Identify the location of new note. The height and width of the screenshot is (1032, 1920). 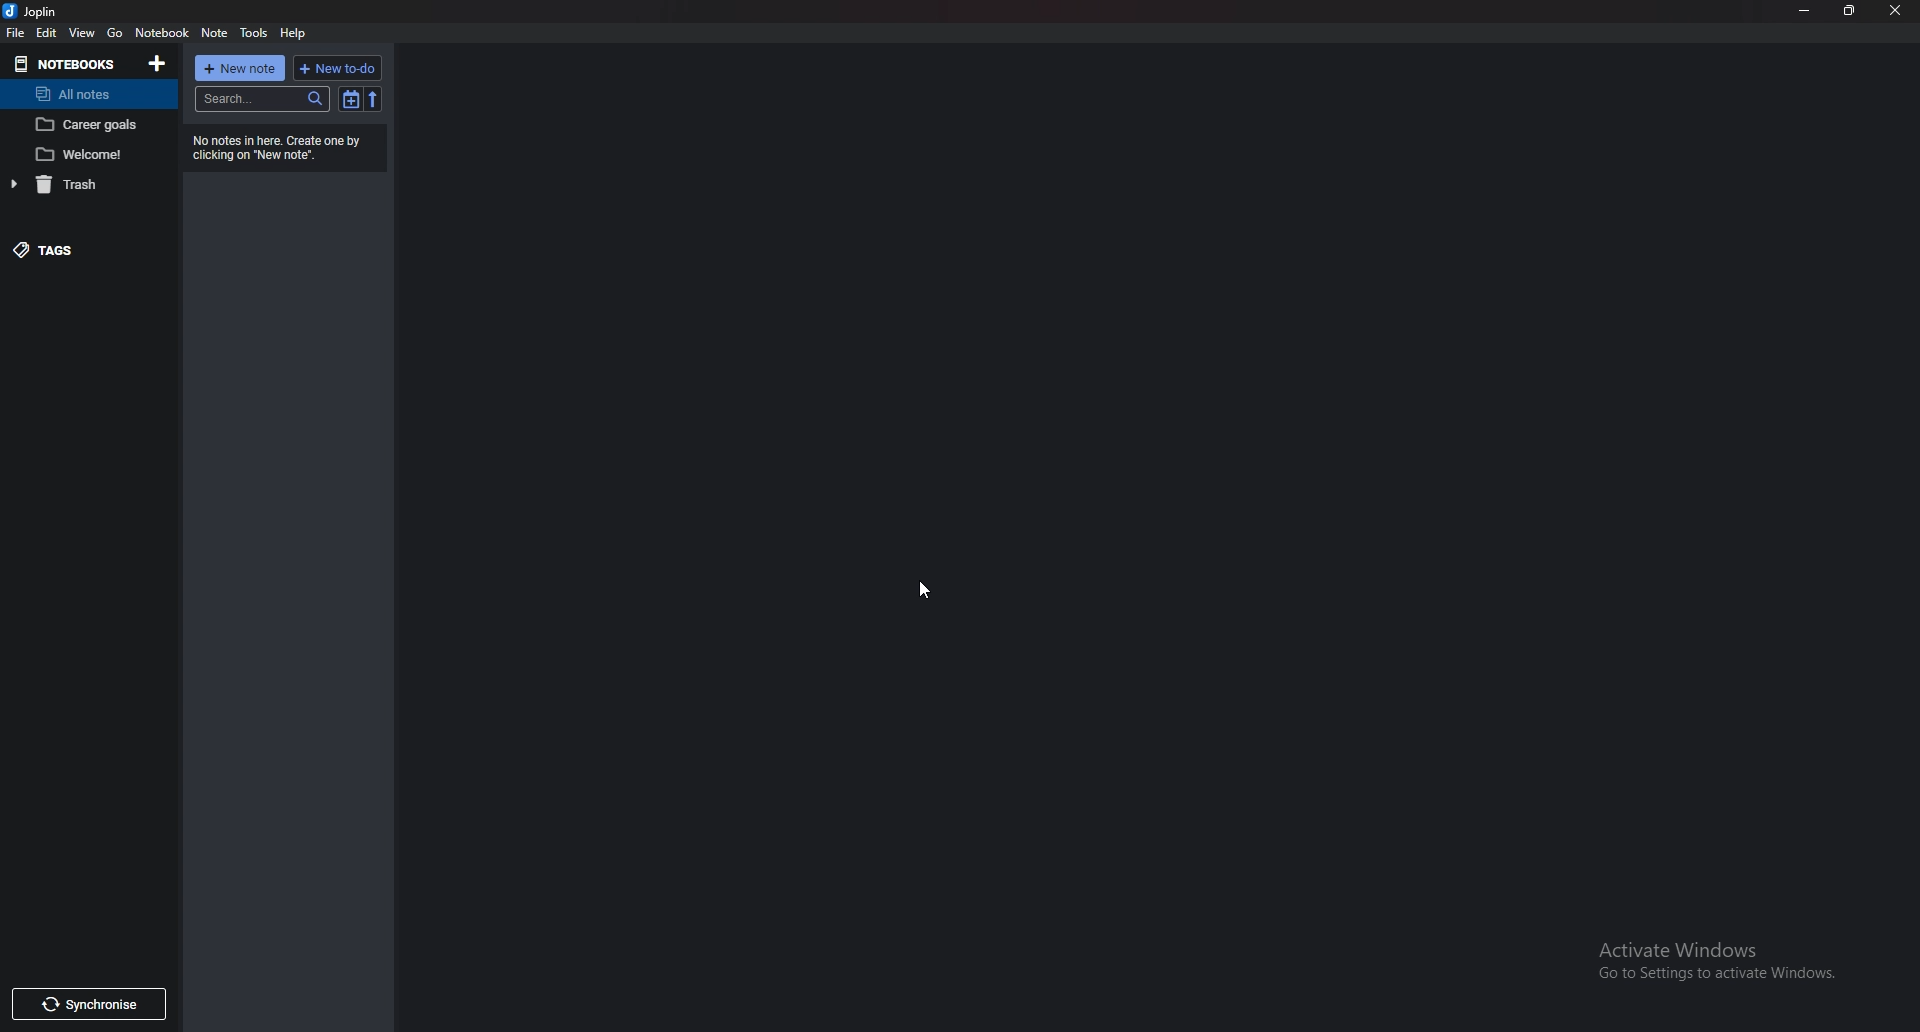
(242, 67).